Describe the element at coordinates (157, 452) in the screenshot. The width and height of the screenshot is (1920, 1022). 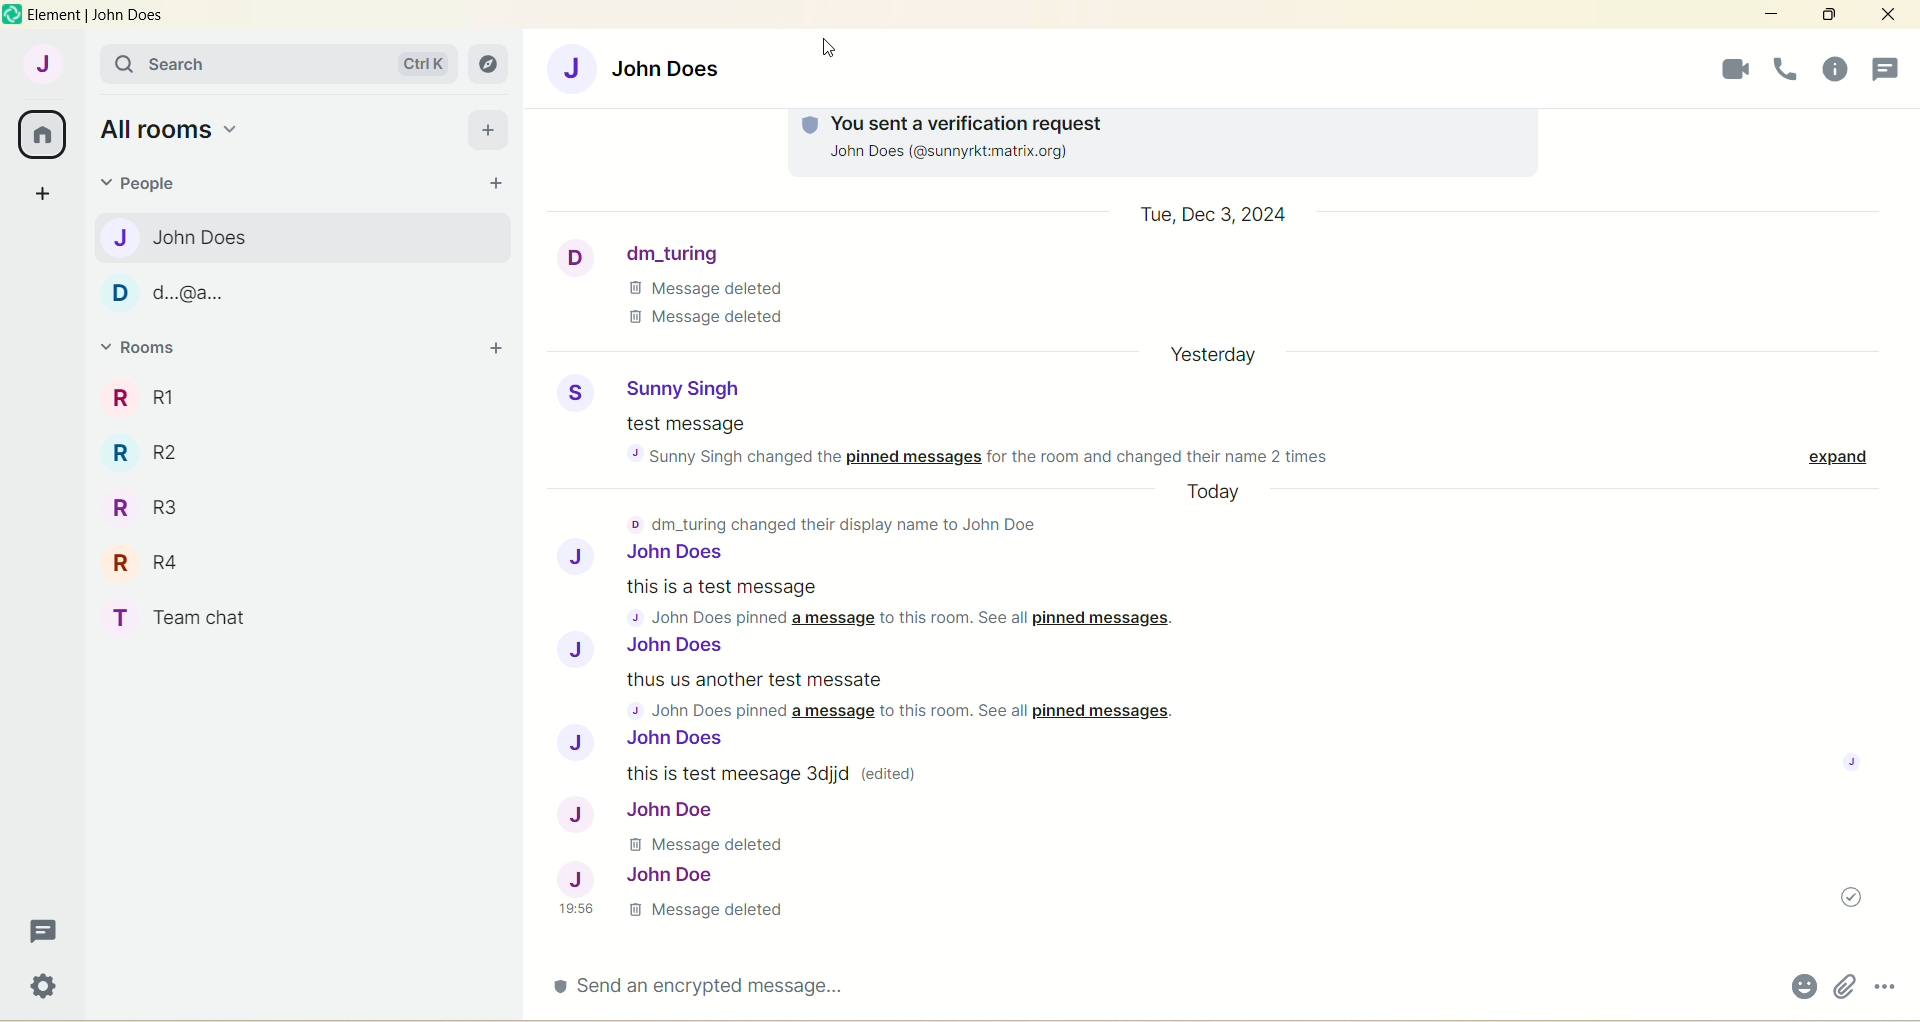
I see `R R2` at that location.